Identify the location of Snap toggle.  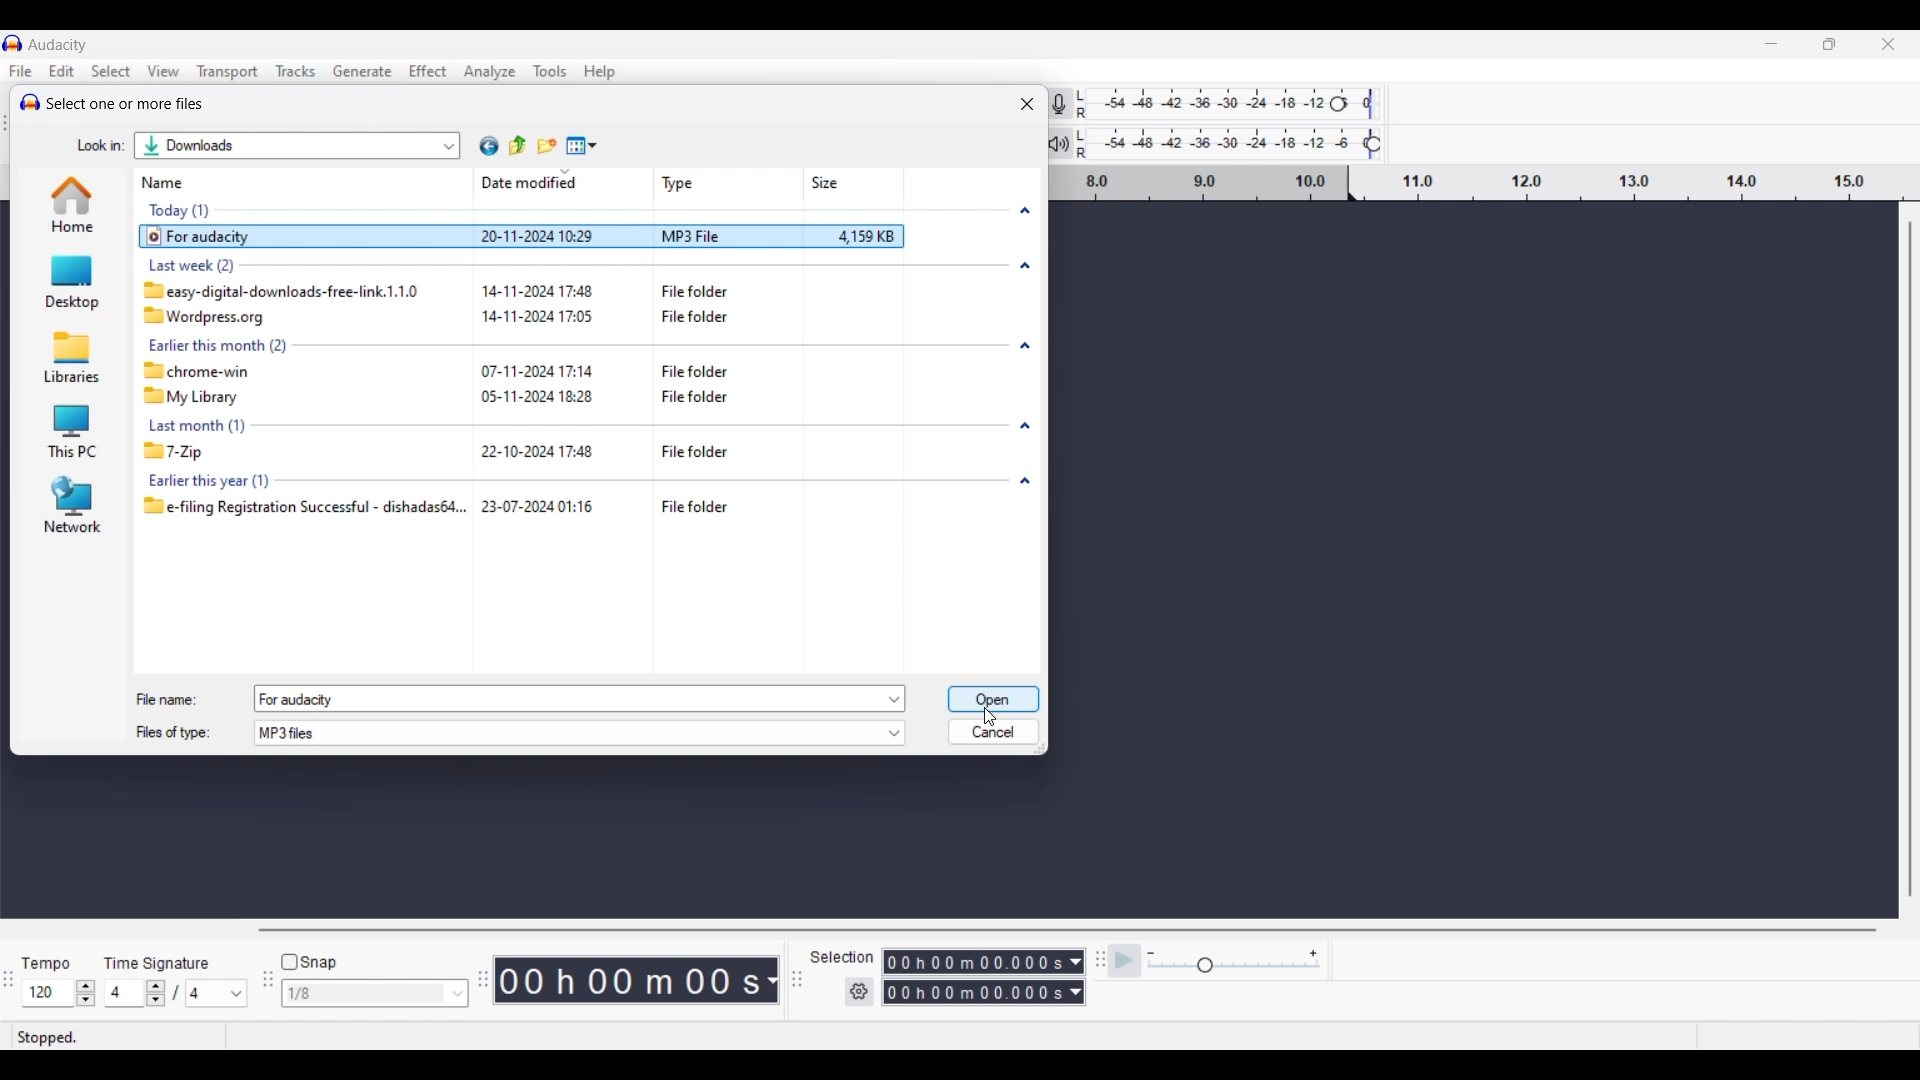
(309, 963).